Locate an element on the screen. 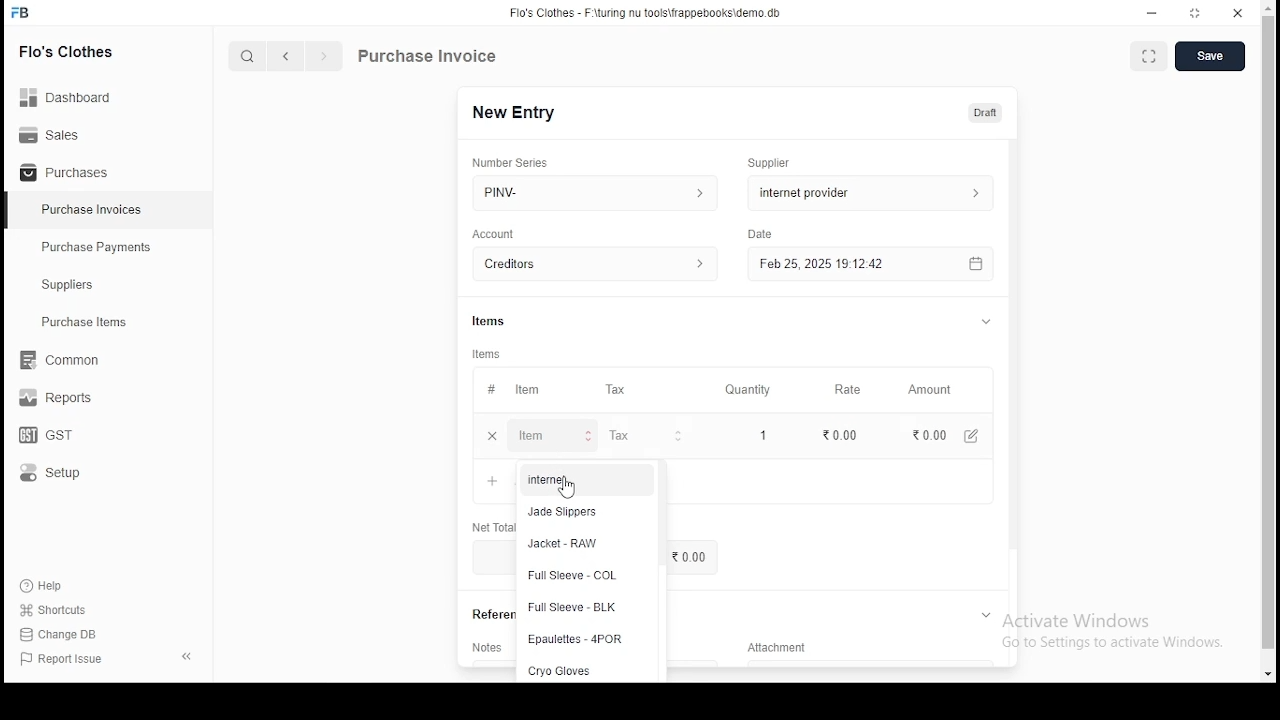  next is located at coordinates (324, 58).